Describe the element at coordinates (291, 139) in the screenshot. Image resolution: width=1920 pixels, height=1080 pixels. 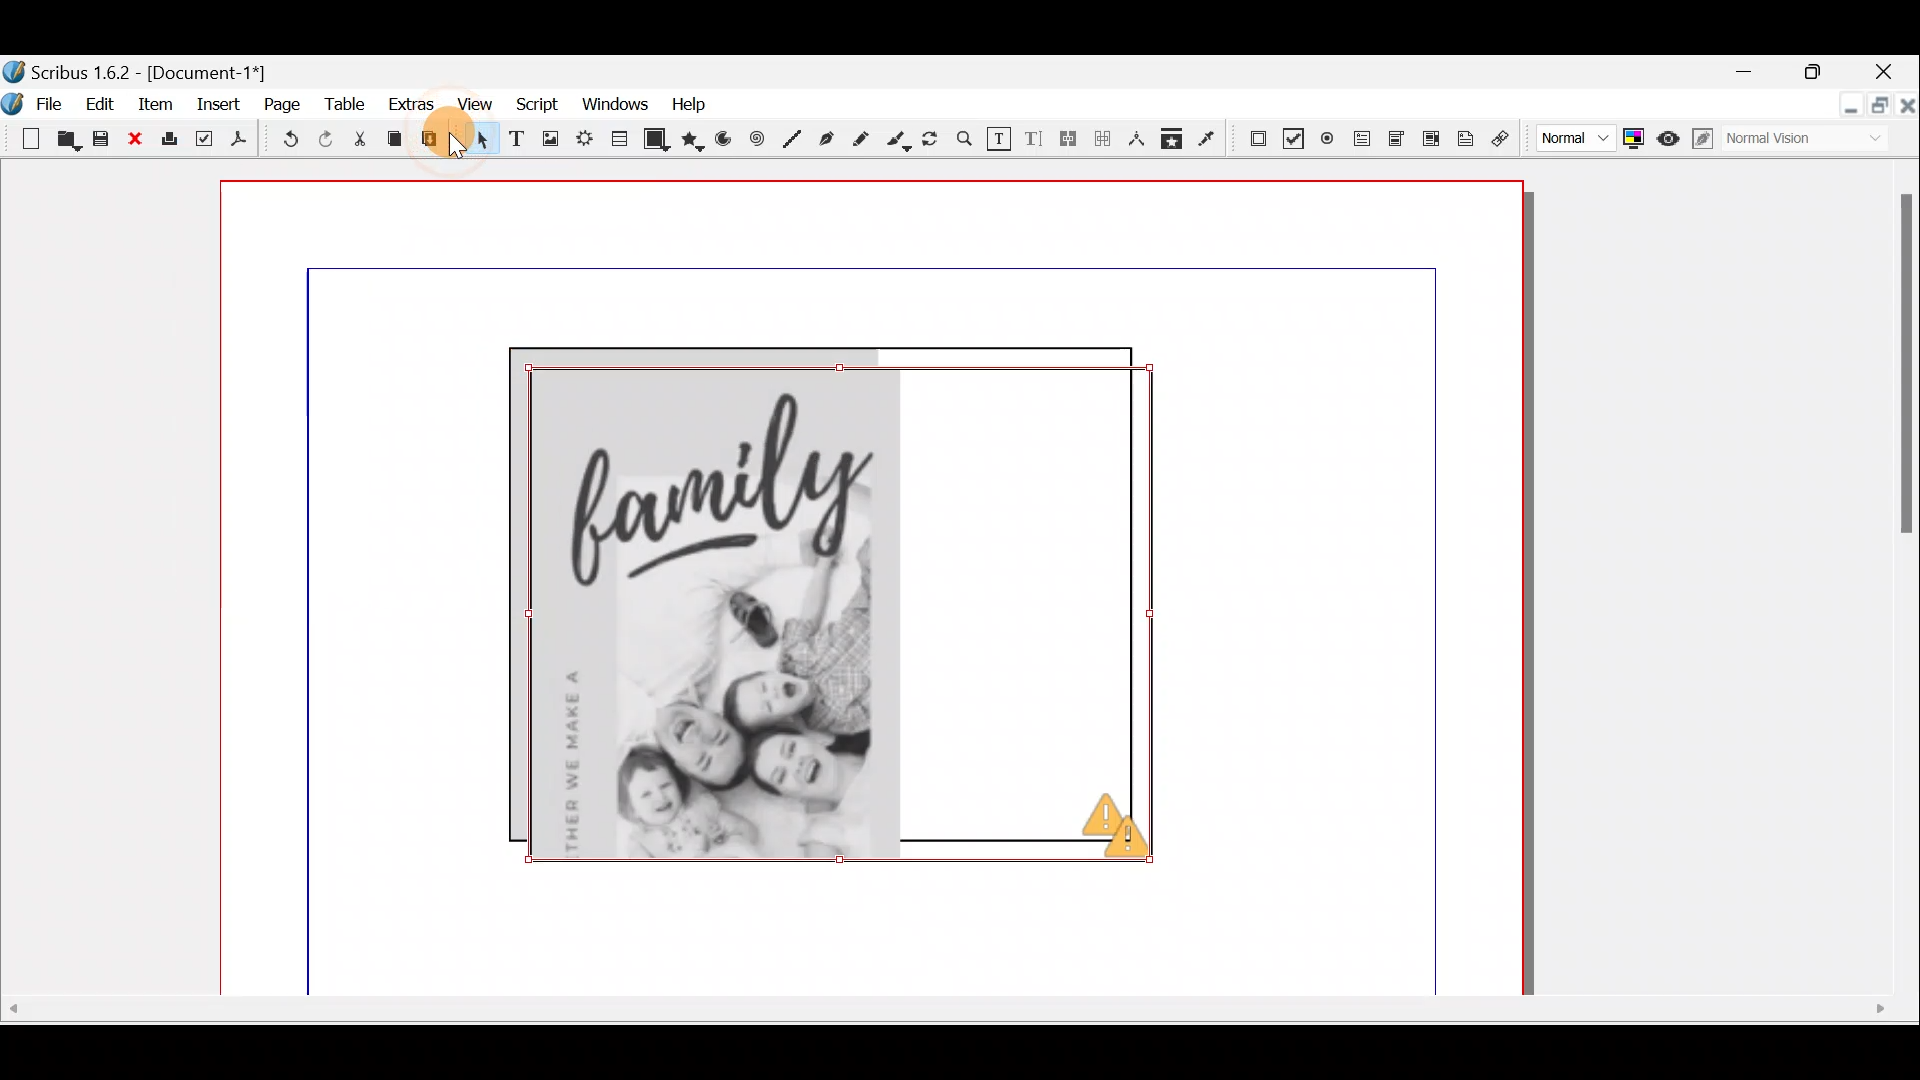
I see `Undo` at that location.